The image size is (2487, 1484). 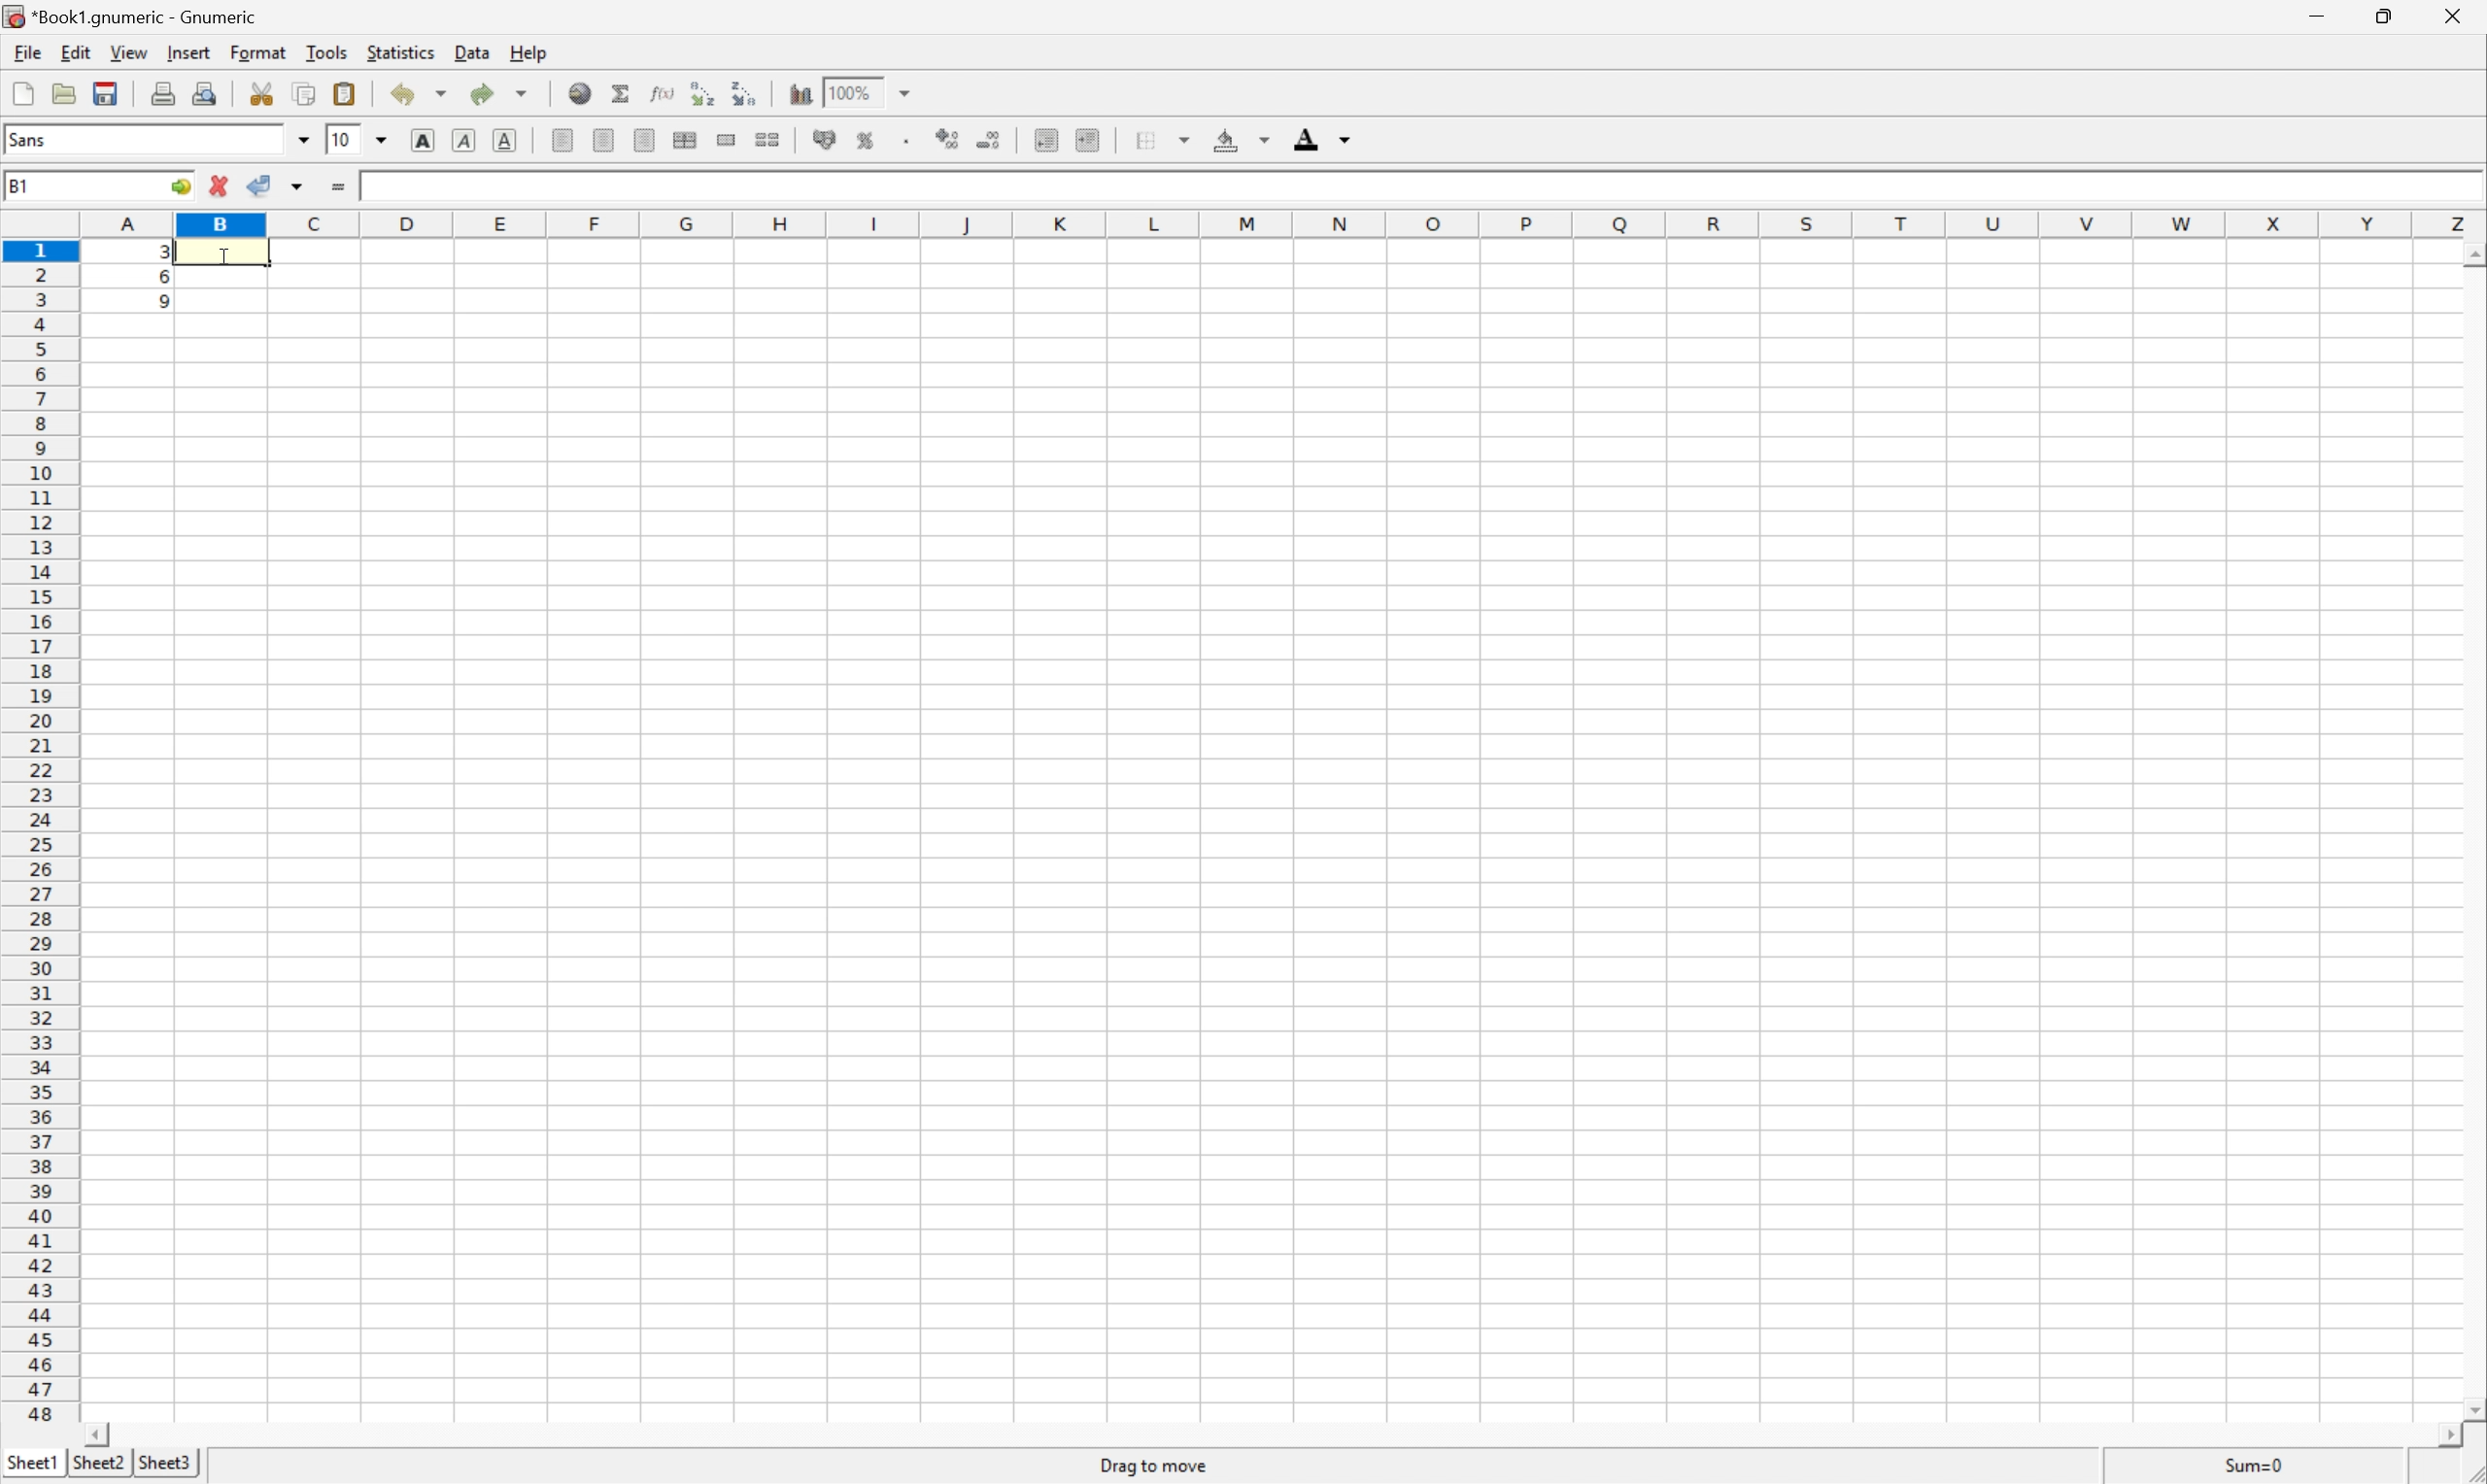 I want to click on Format, so click(x=258, y=51).